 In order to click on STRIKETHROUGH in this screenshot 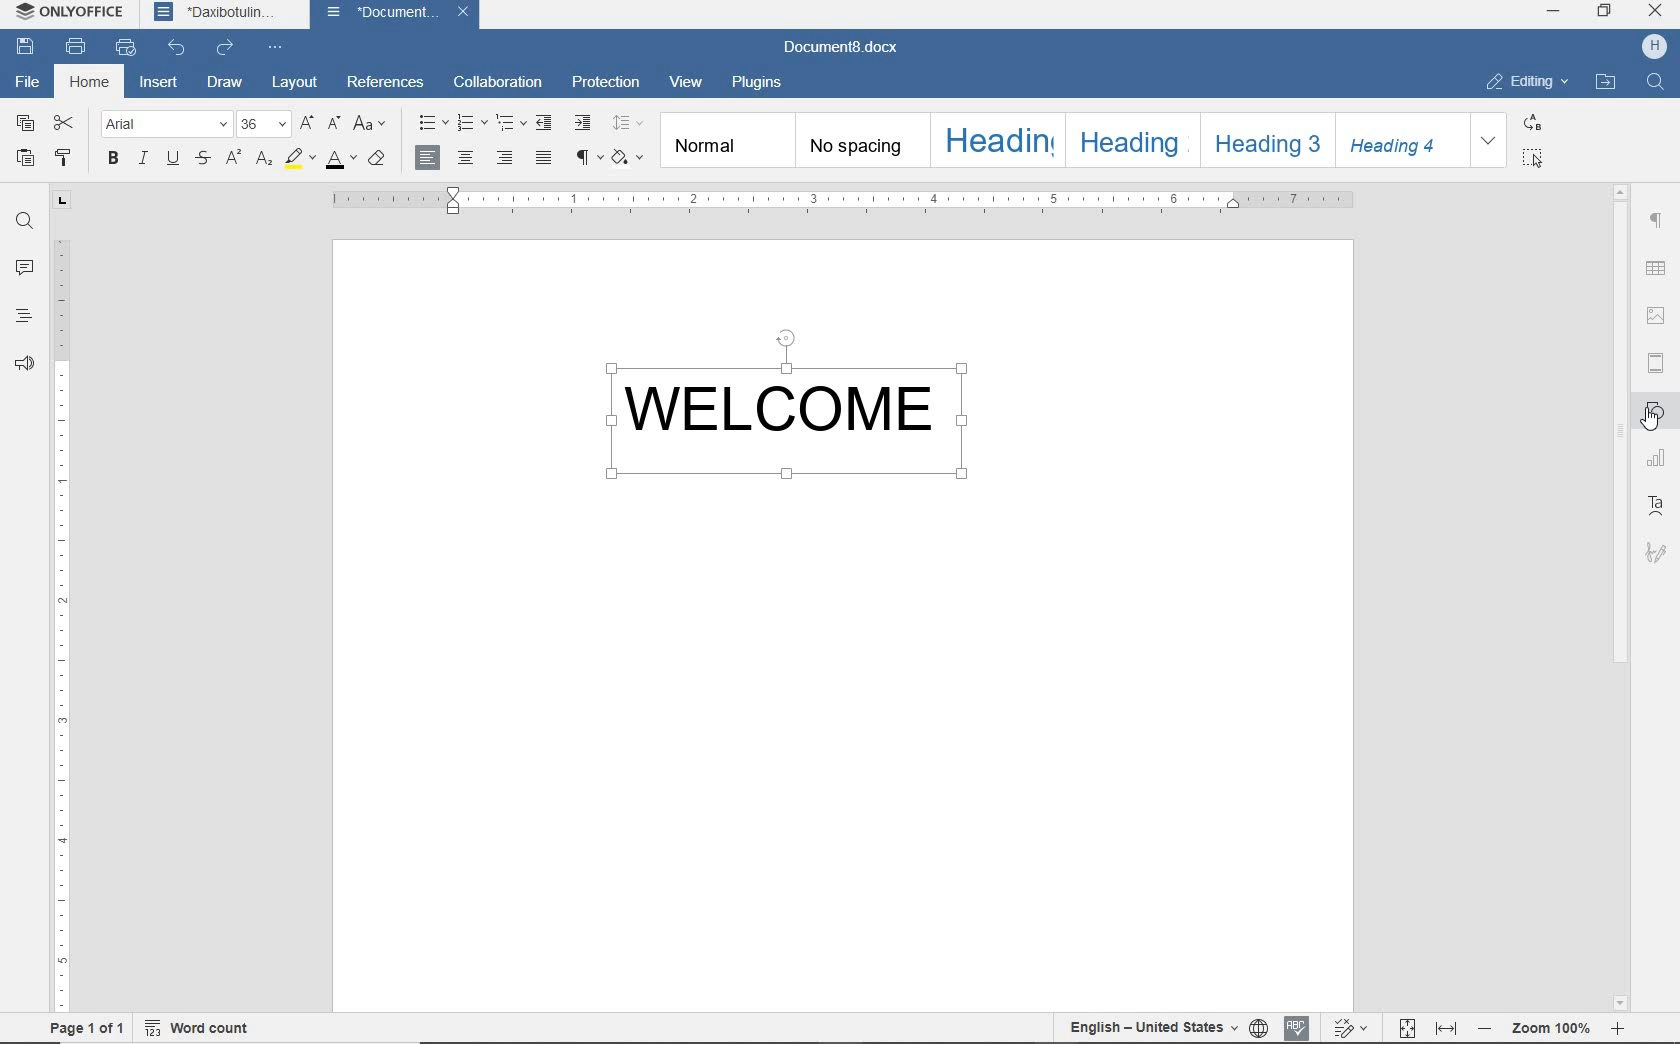, I will do `click(205, 157)`.